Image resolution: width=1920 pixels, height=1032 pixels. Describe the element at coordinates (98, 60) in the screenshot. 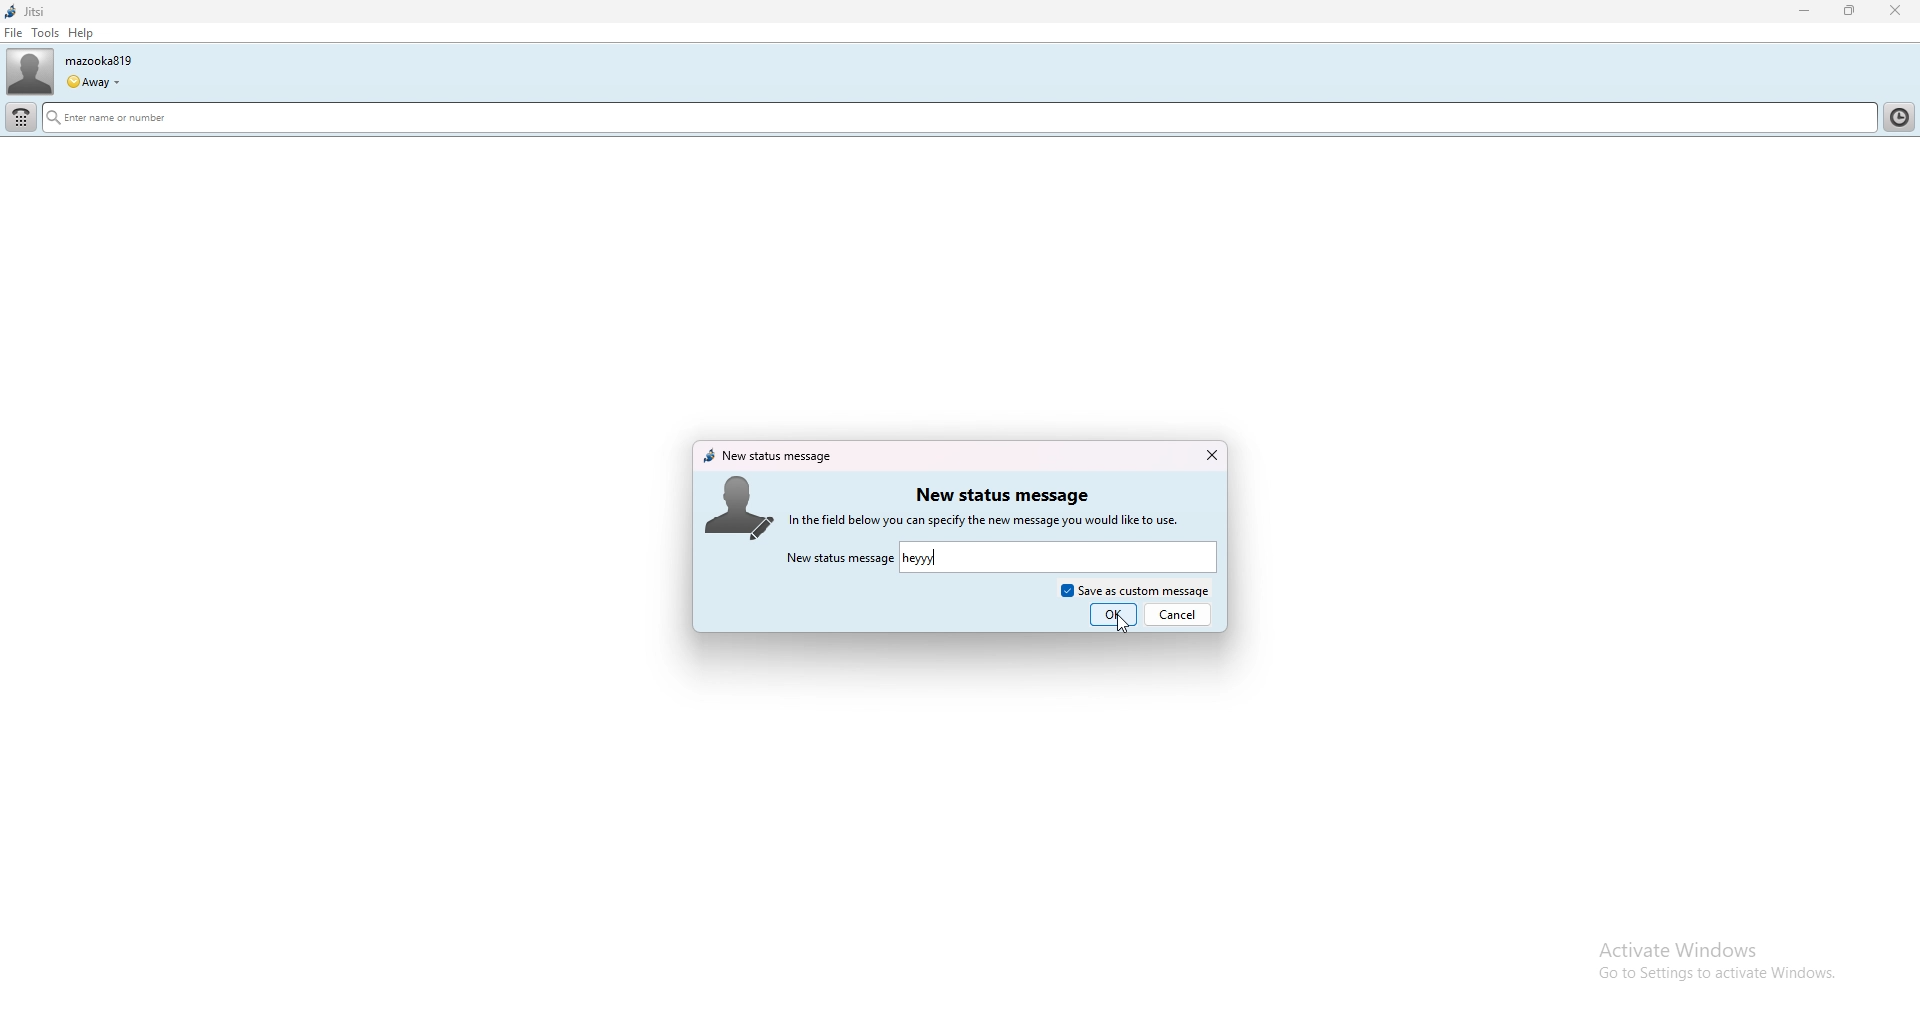

I see `username` at that location.